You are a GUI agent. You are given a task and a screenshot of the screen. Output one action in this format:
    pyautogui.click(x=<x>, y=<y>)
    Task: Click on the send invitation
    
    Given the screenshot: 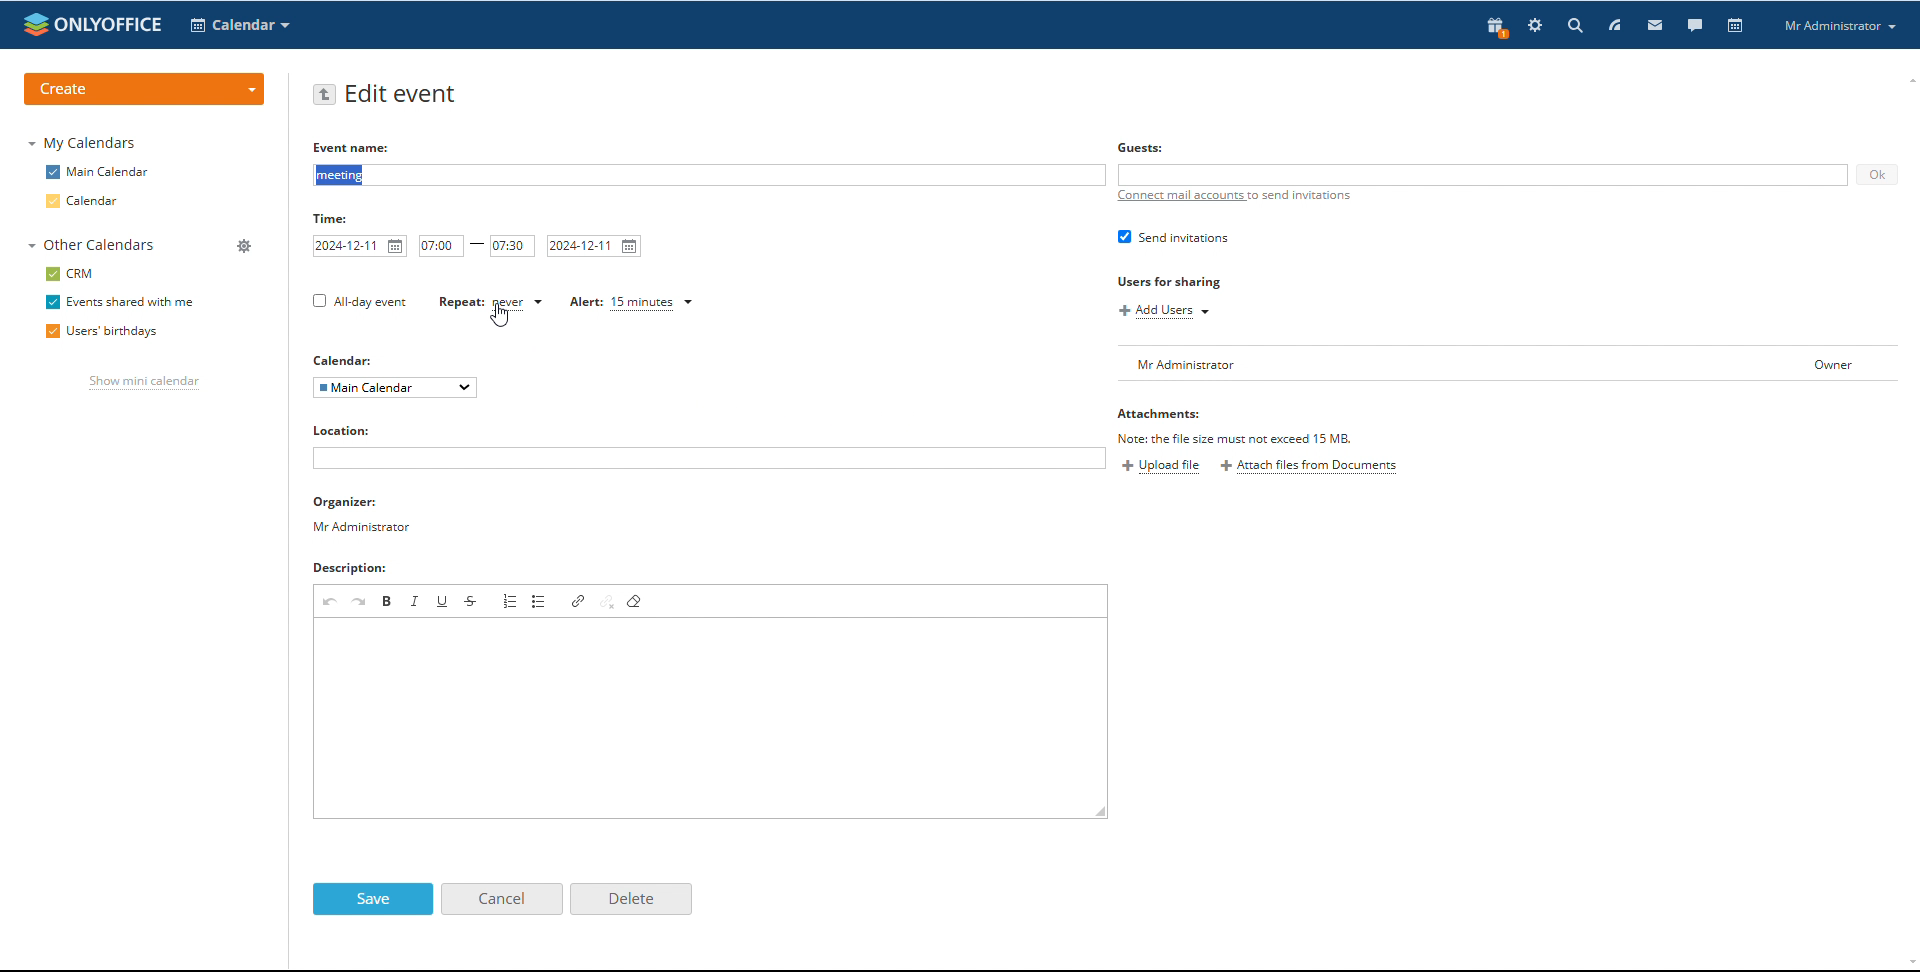 What is the action you would take?
    pyautogui.click(x=1173, y=236)
    